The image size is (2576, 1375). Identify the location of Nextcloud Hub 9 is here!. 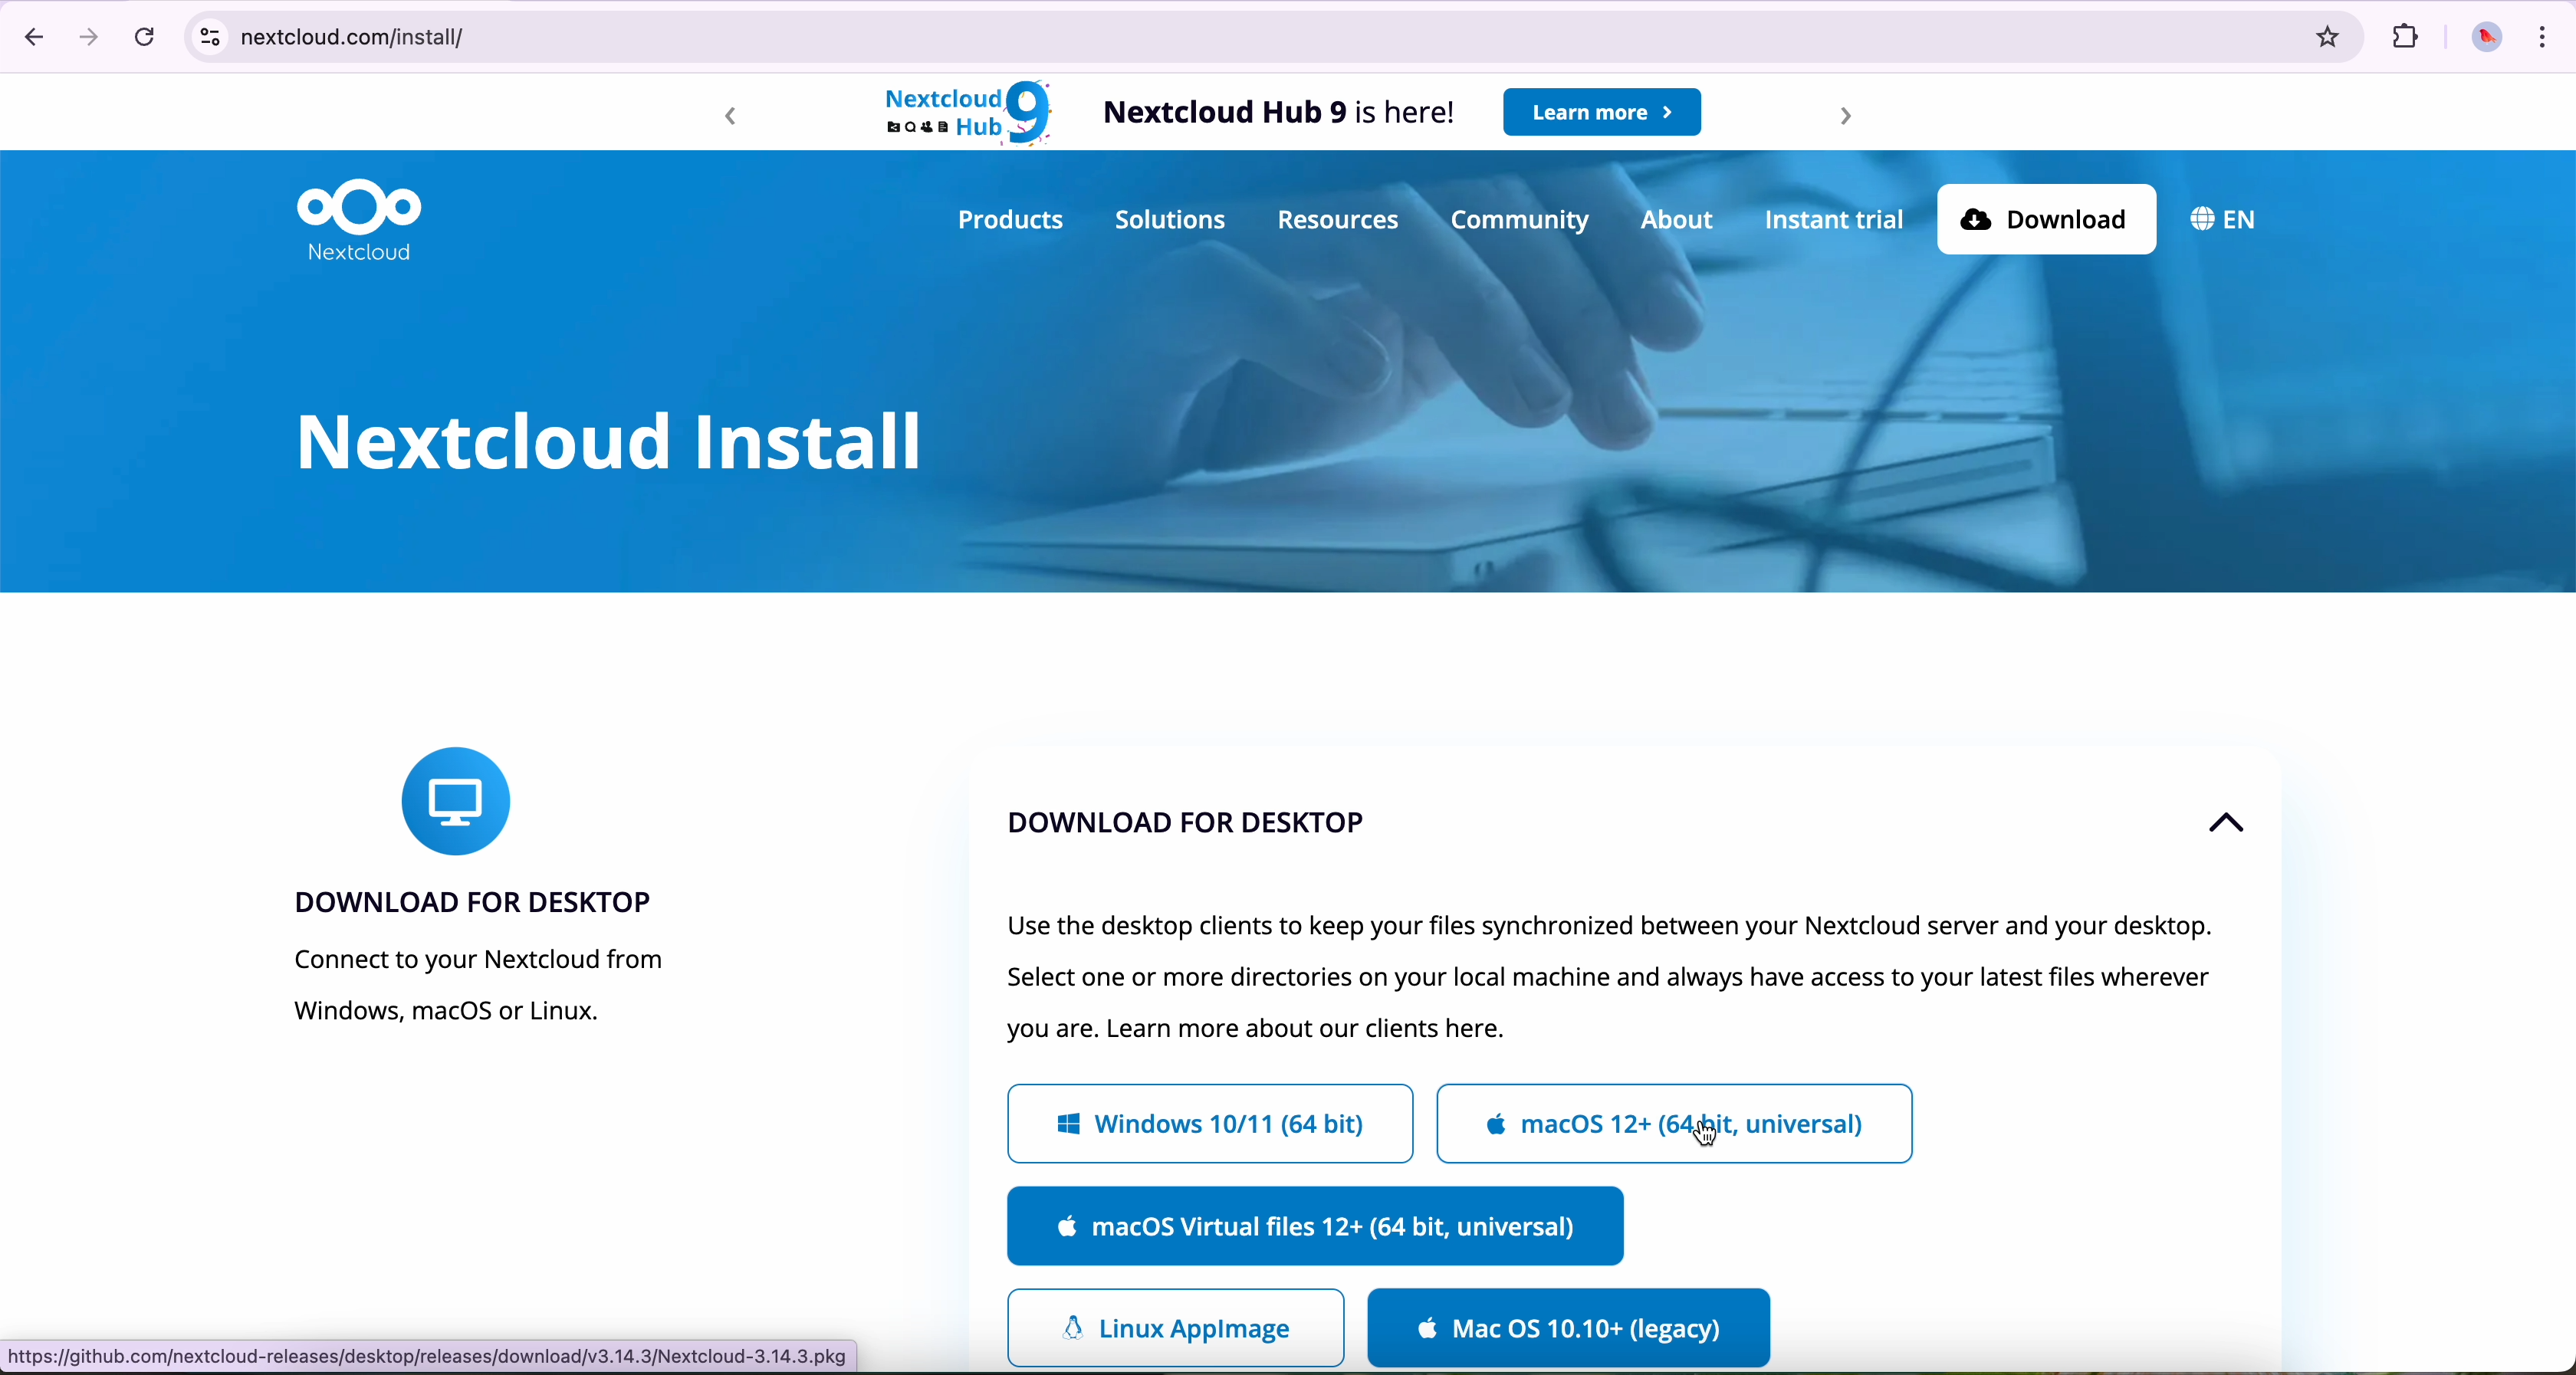
(1273, 109).